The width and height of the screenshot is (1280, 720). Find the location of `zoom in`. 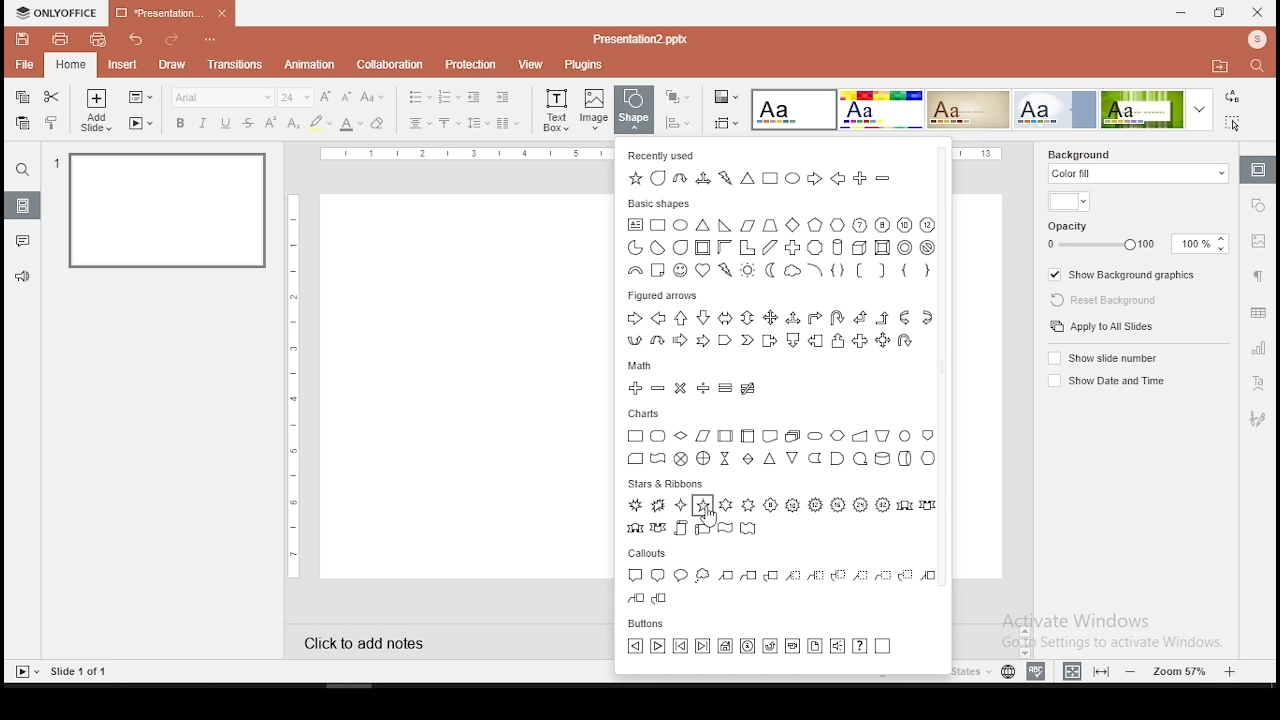

zoom in is located at coordinates (1230, 669).